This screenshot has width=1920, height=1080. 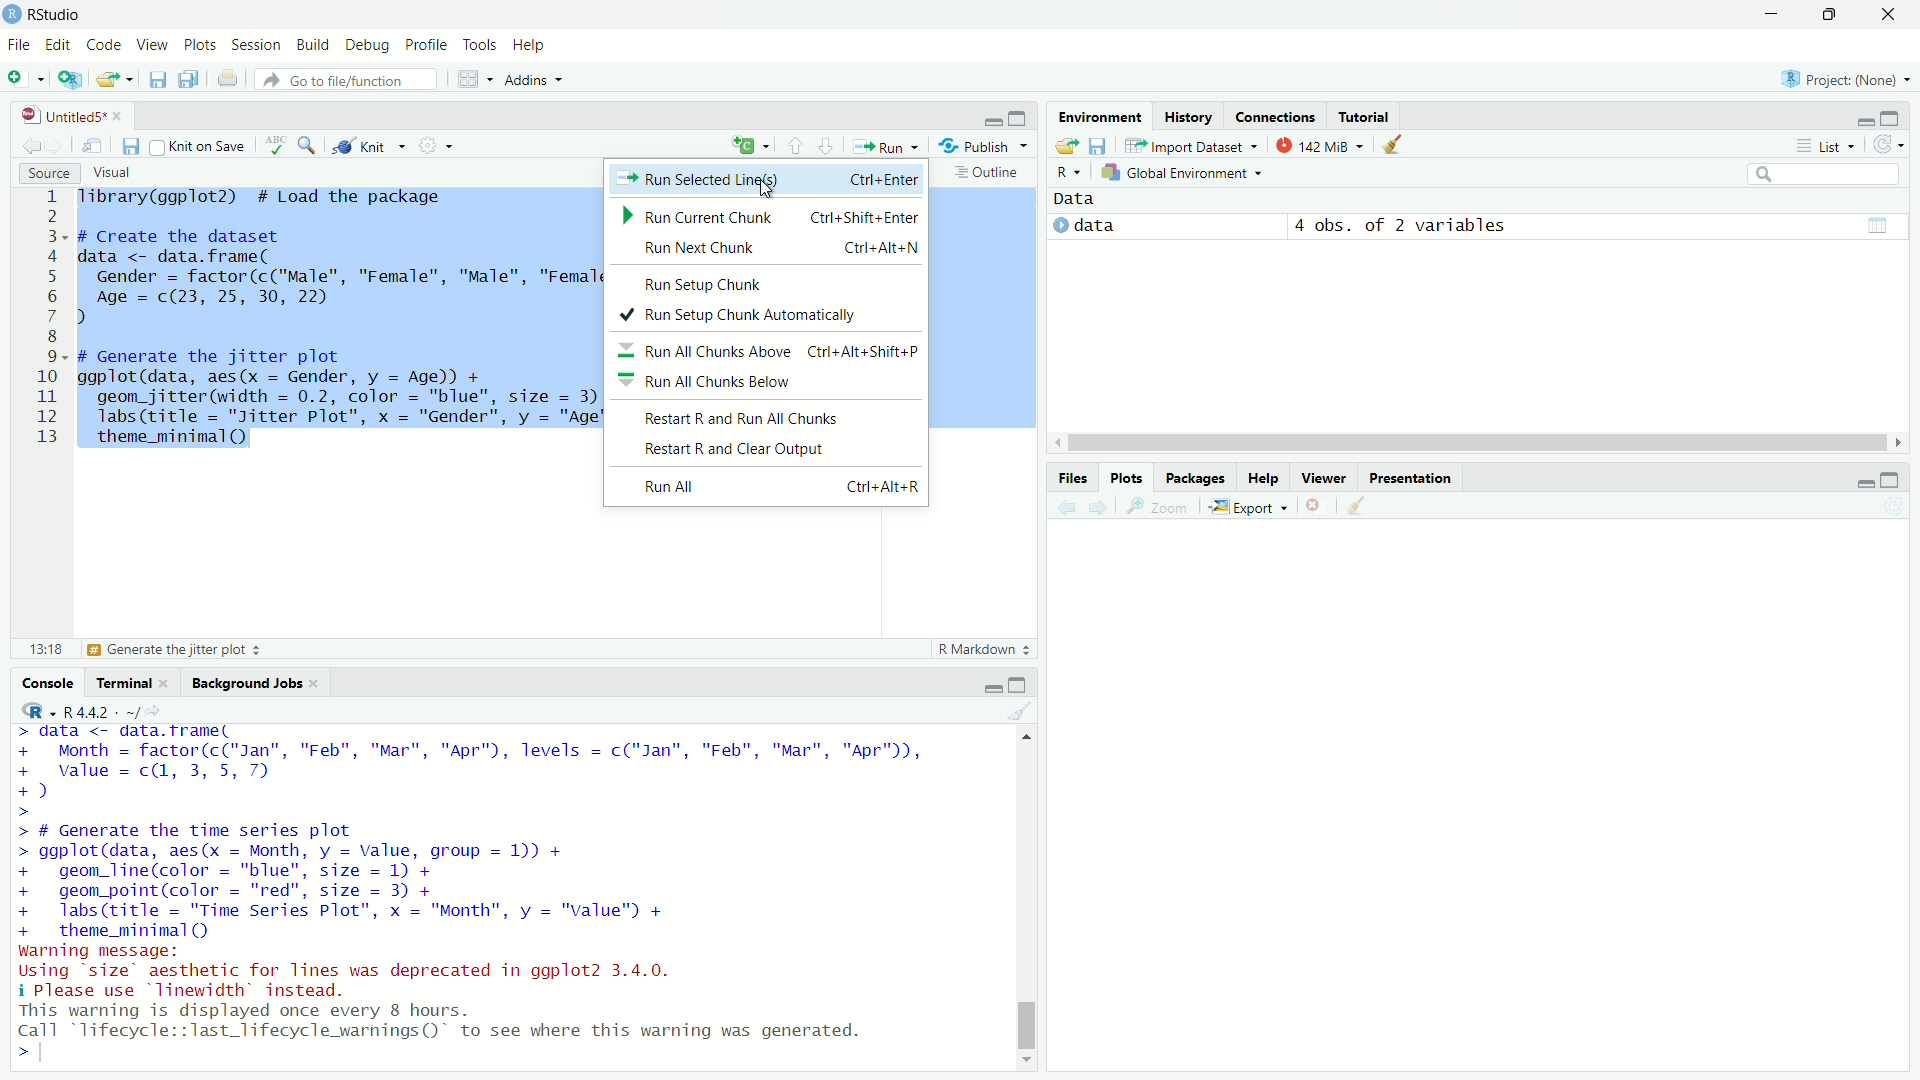 I want to click on plots, so click(x=201, y=42).